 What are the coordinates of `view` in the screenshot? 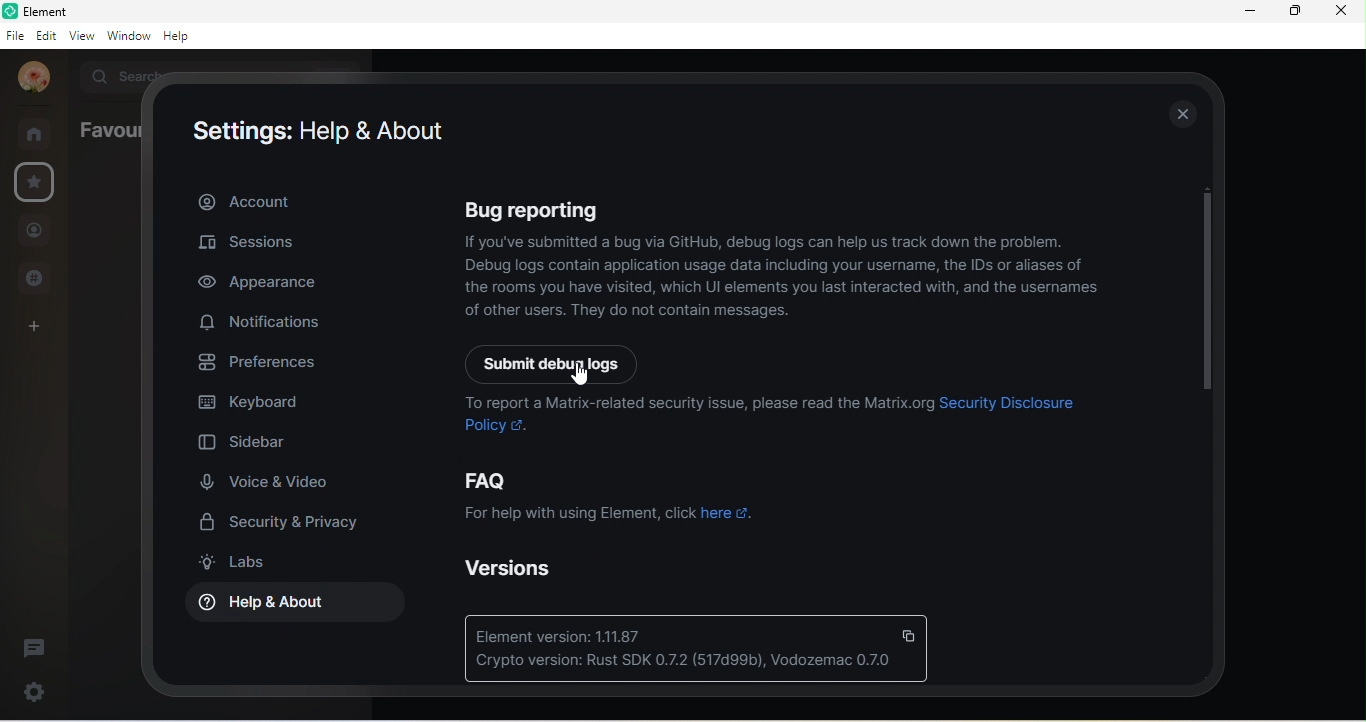 It's located at (80, 38).